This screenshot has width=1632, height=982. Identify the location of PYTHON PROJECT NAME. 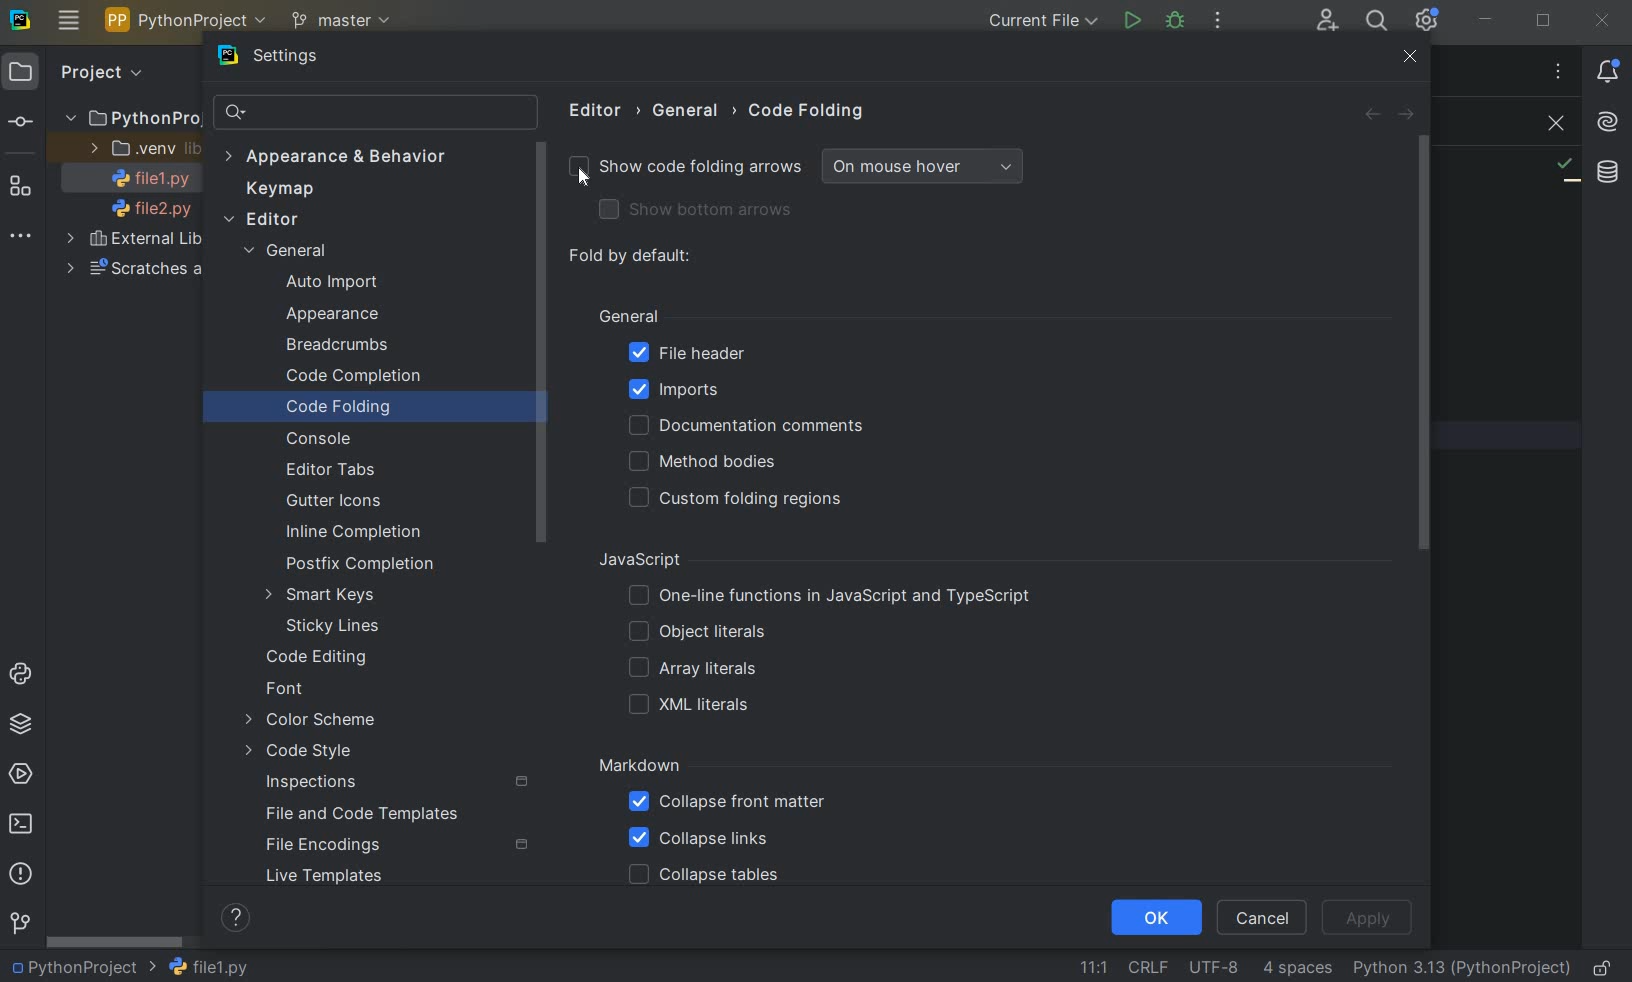
(189, 22).